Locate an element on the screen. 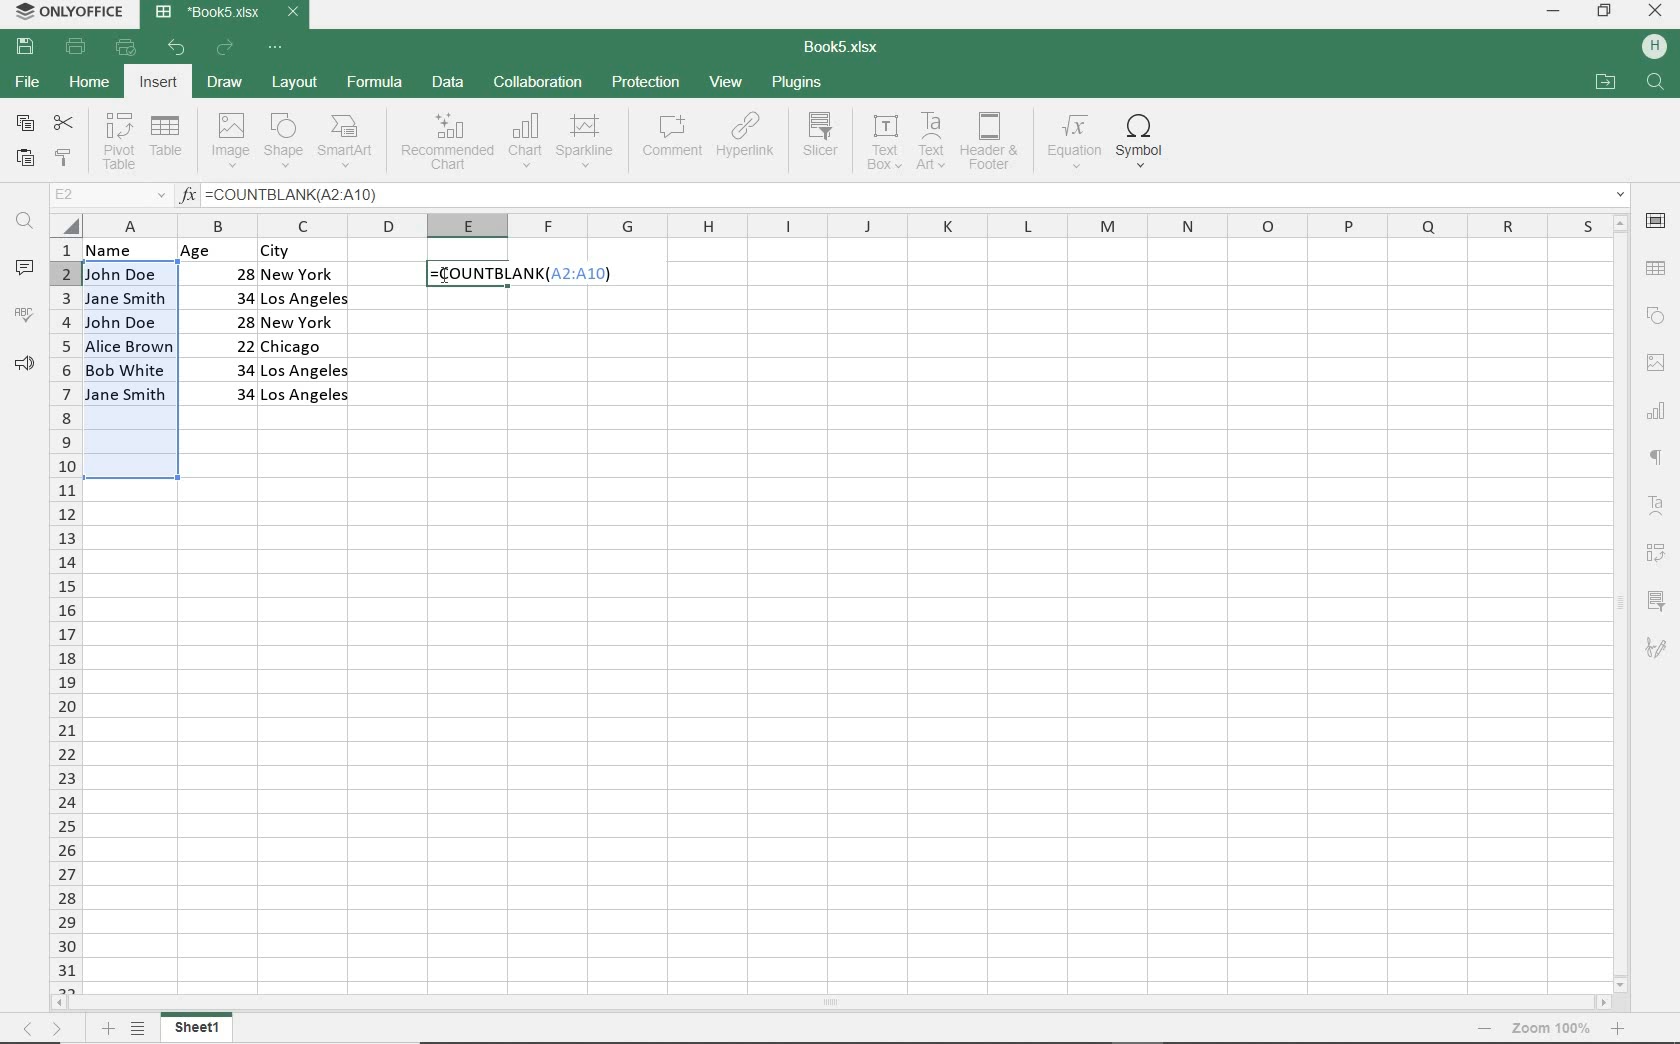 This screenshot has width=1680, height=1044. TEXT BOX is located at coordinates (882, 145).